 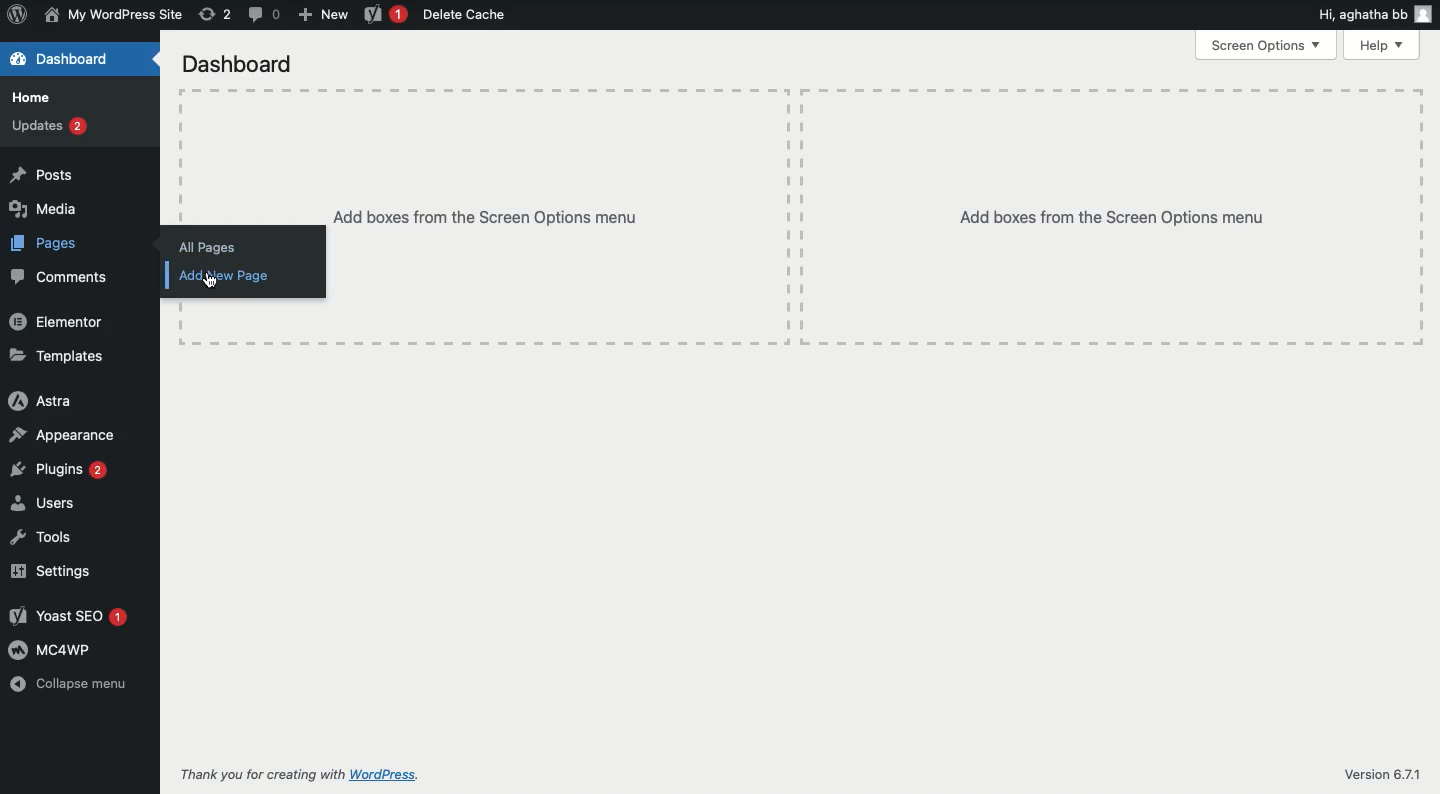 I want to click on Table line, so click(x=802, y=91).